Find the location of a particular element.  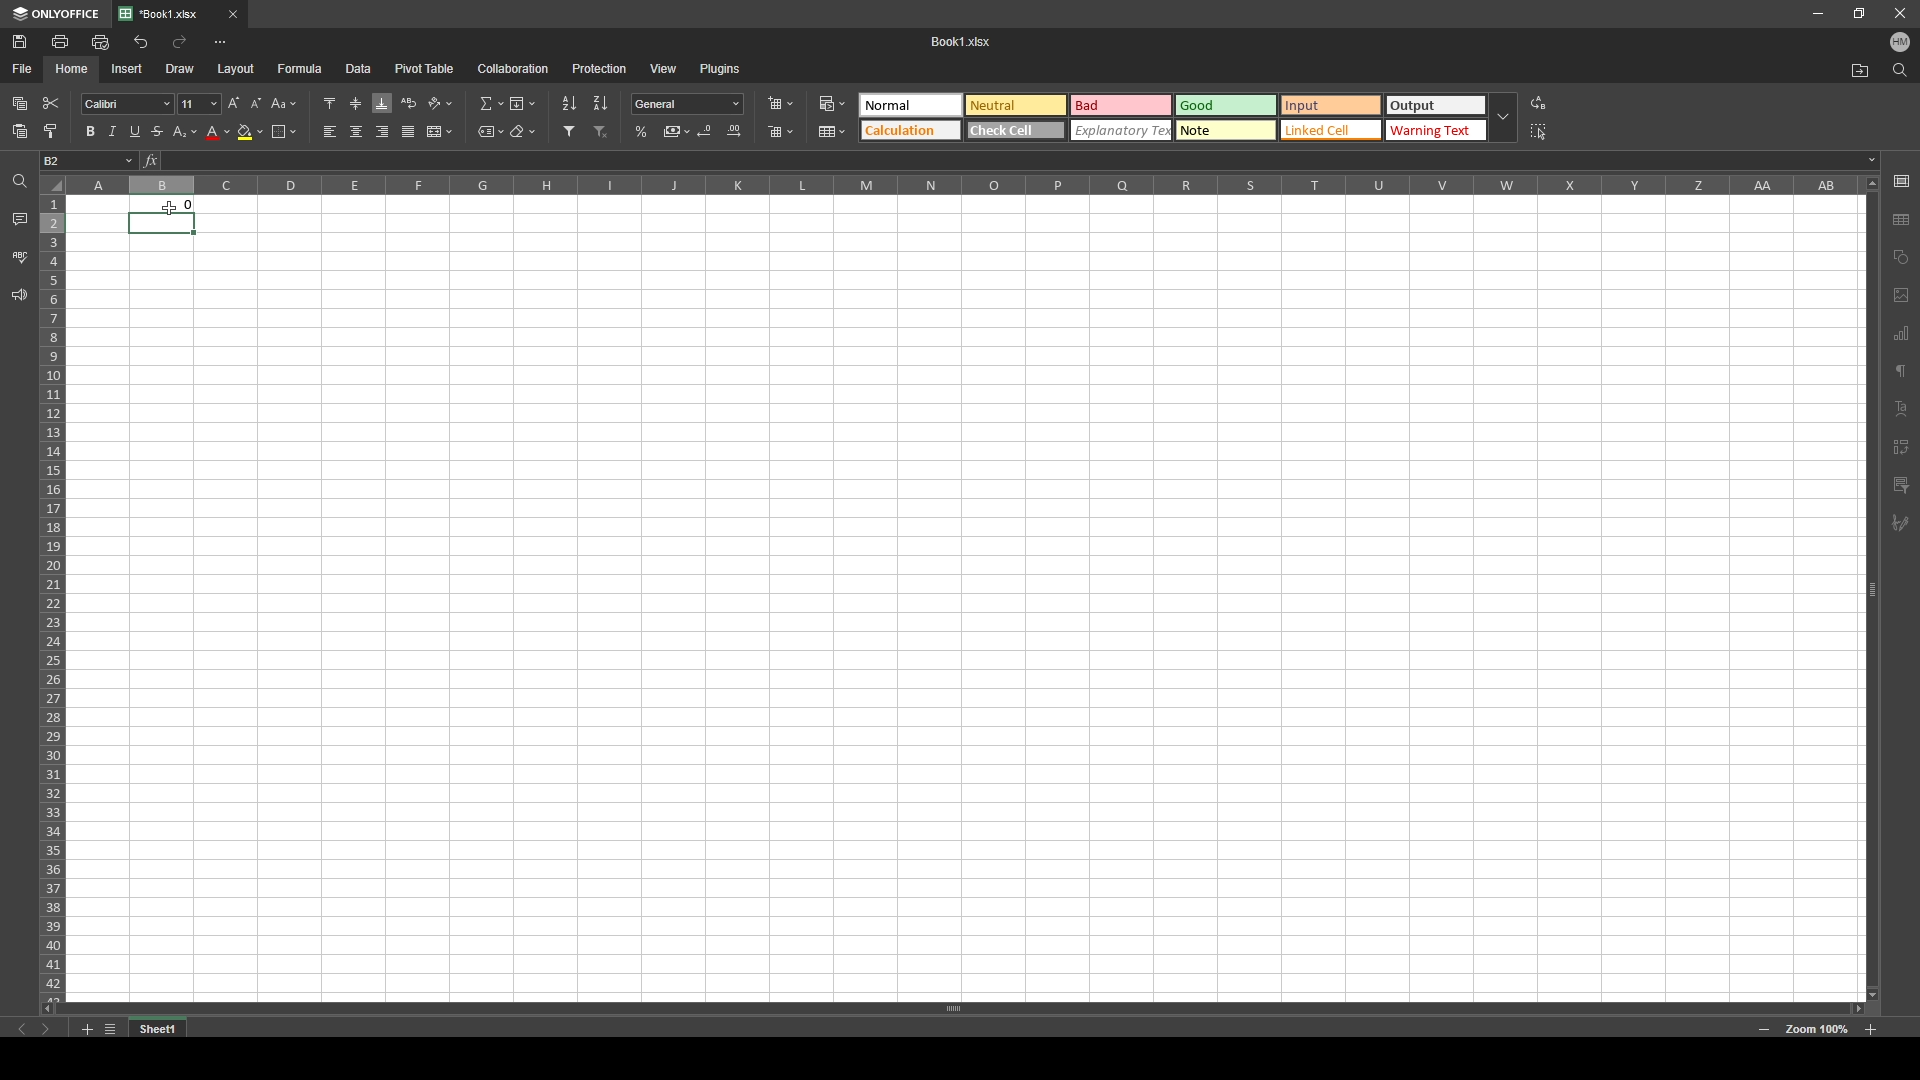

bold is located at coordinates (88, 131).